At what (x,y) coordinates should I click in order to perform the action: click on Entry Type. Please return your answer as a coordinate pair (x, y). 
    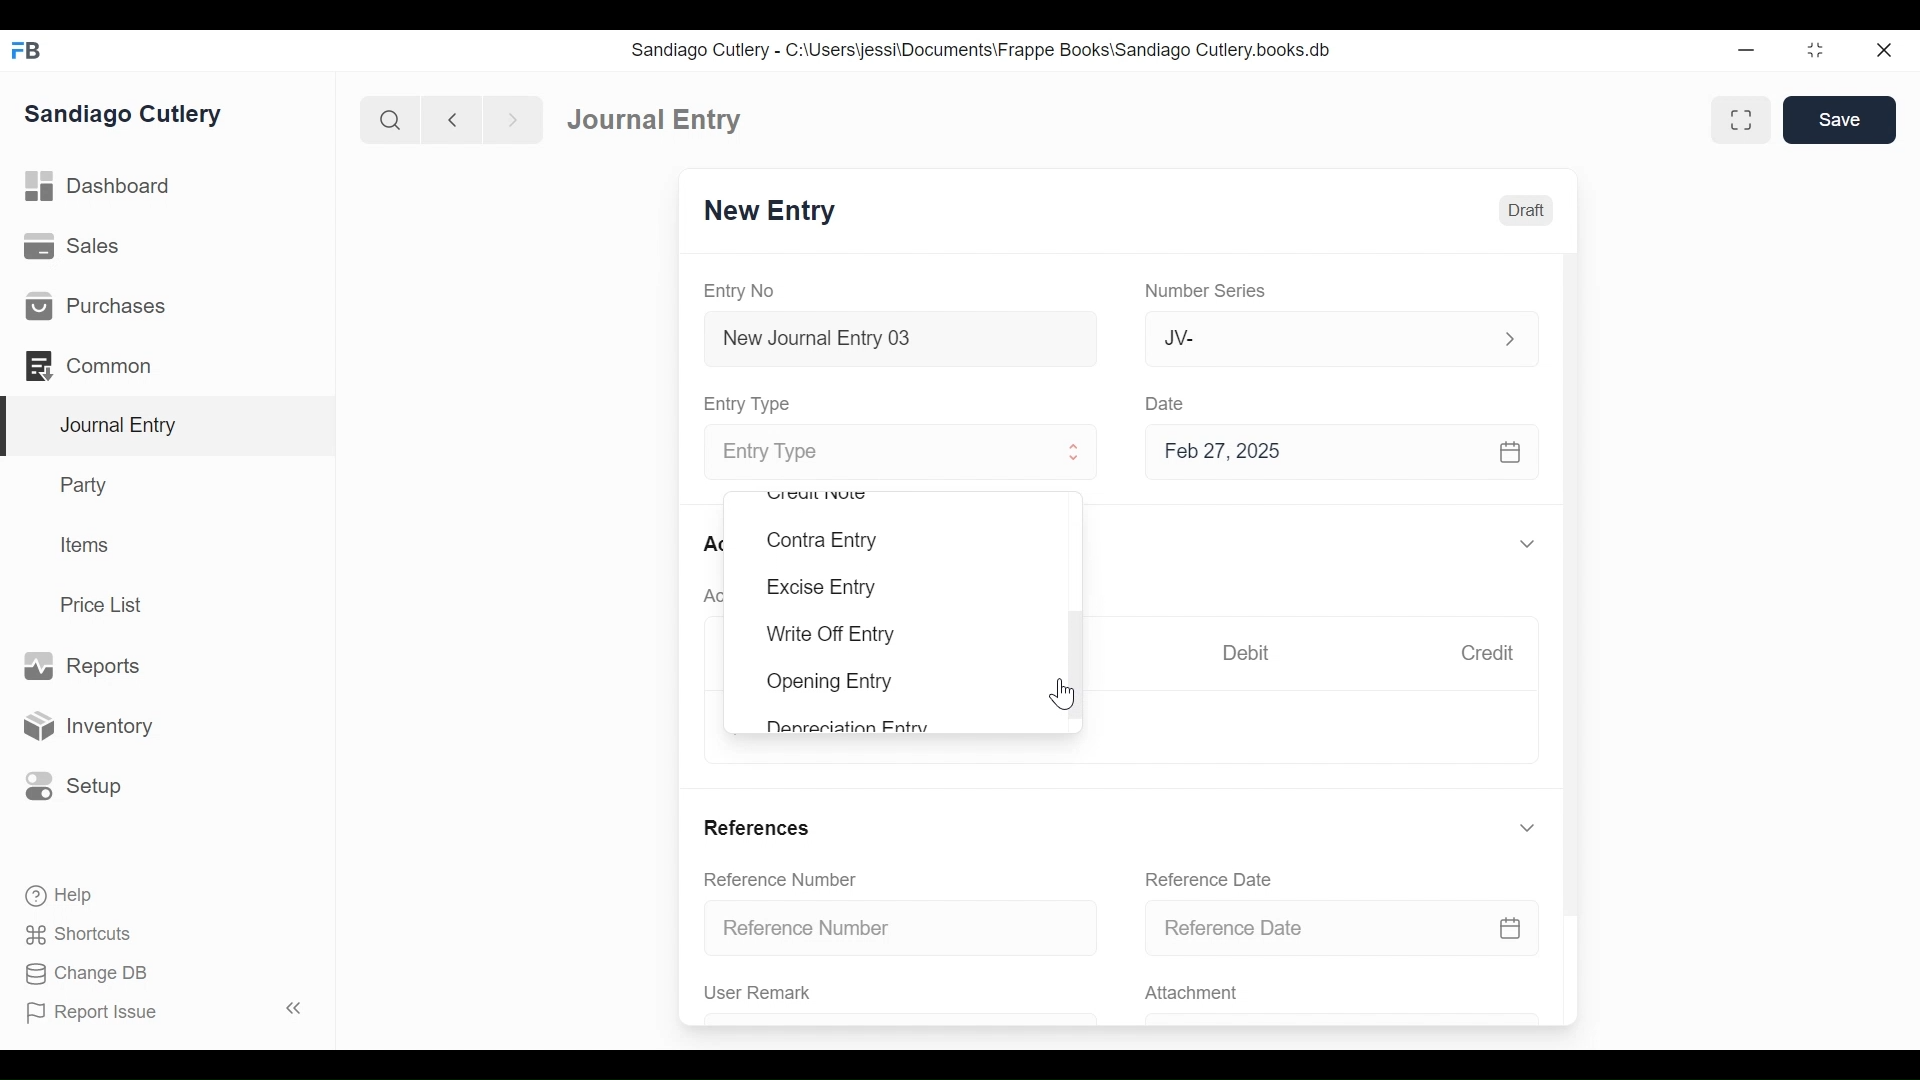
    Looking at the image, I should click on (751, 405).